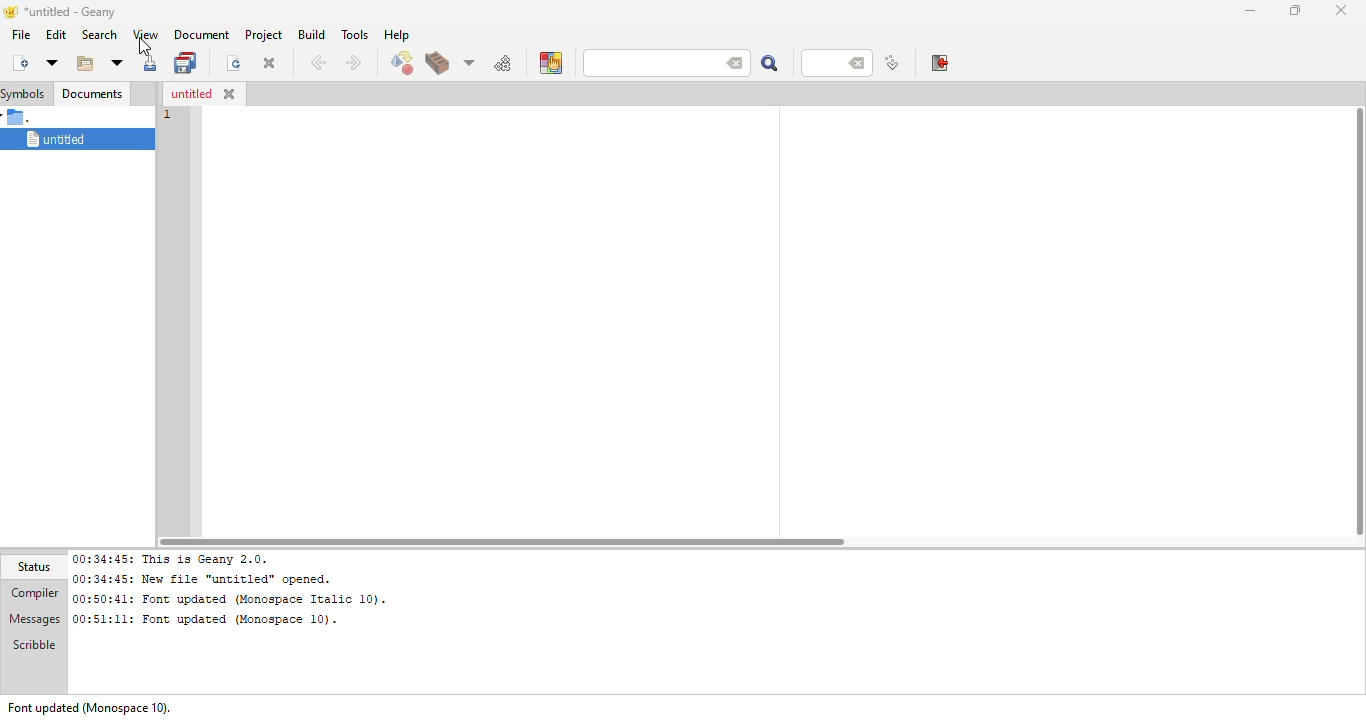  Describe the element at coordinates (91, 92) in the screenshot. I see `documents` at that location.